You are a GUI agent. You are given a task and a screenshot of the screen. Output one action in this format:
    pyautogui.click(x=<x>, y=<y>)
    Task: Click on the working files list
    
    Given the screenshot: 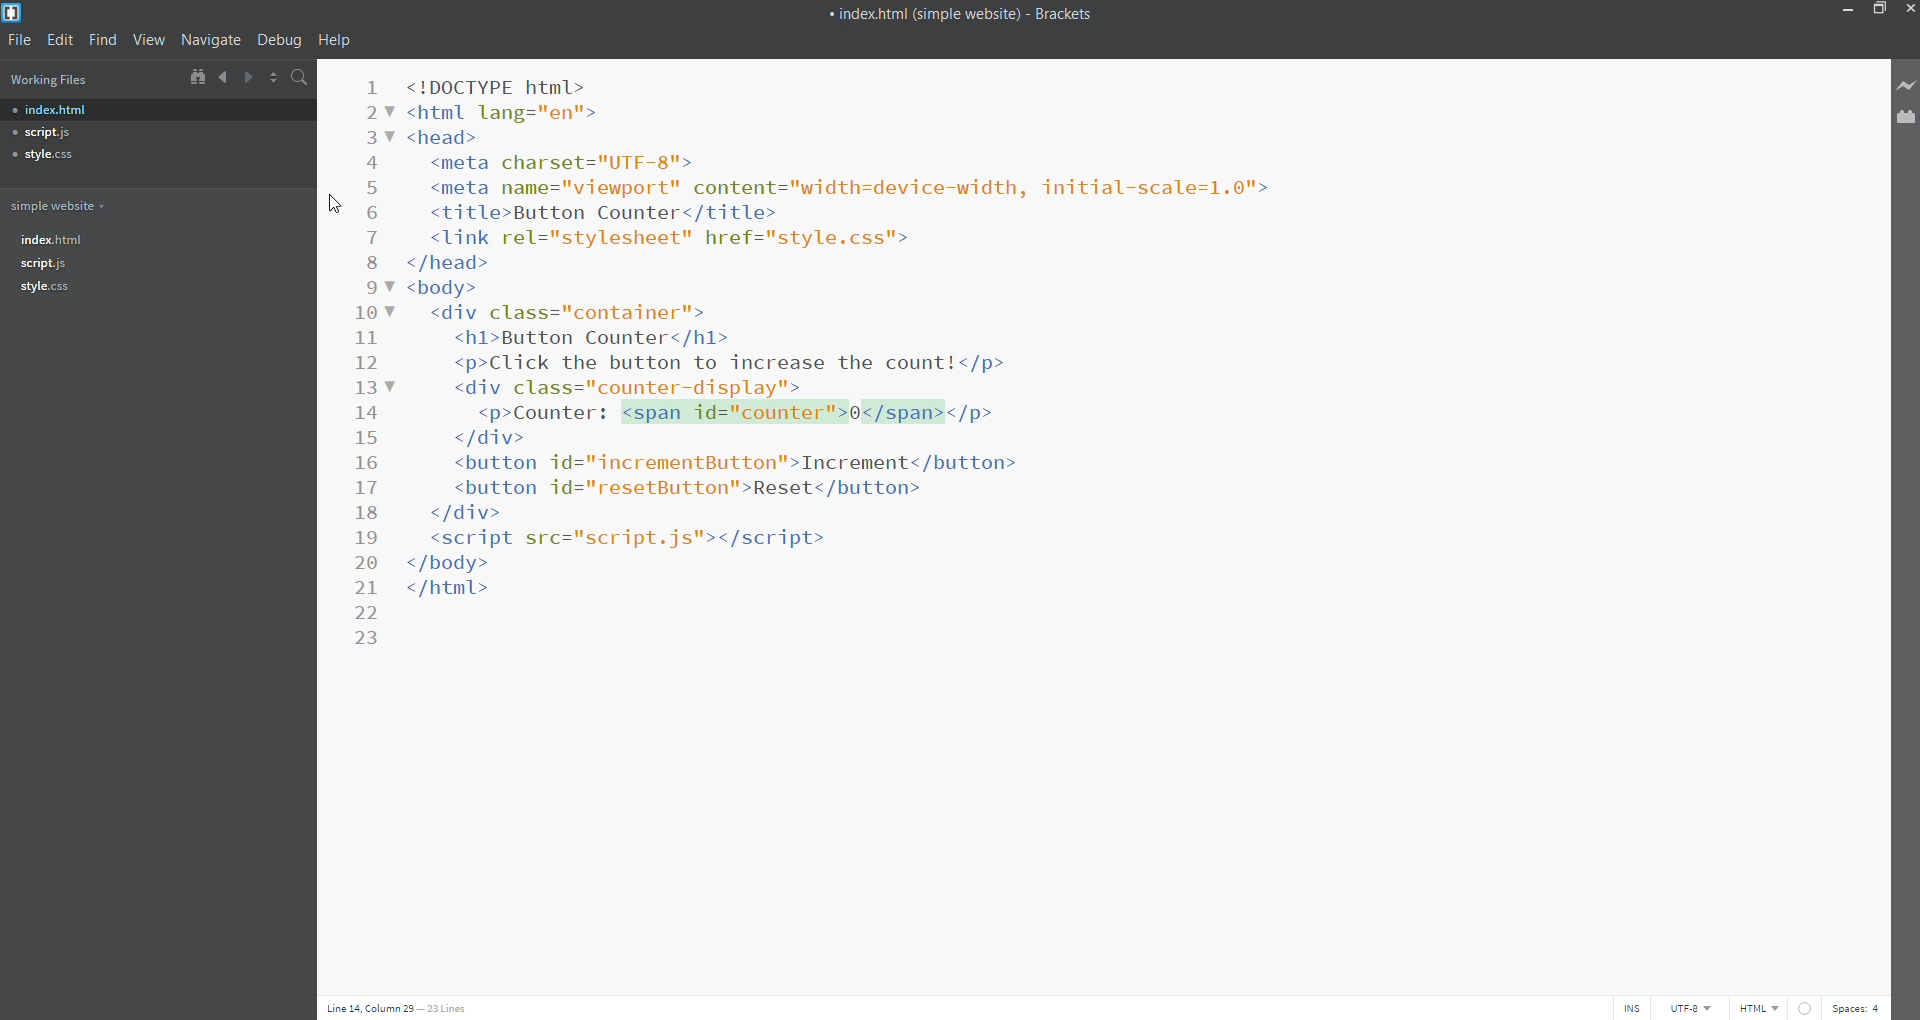 What is the action you would take?
    pyautogui.click(x=86, y=79)
    